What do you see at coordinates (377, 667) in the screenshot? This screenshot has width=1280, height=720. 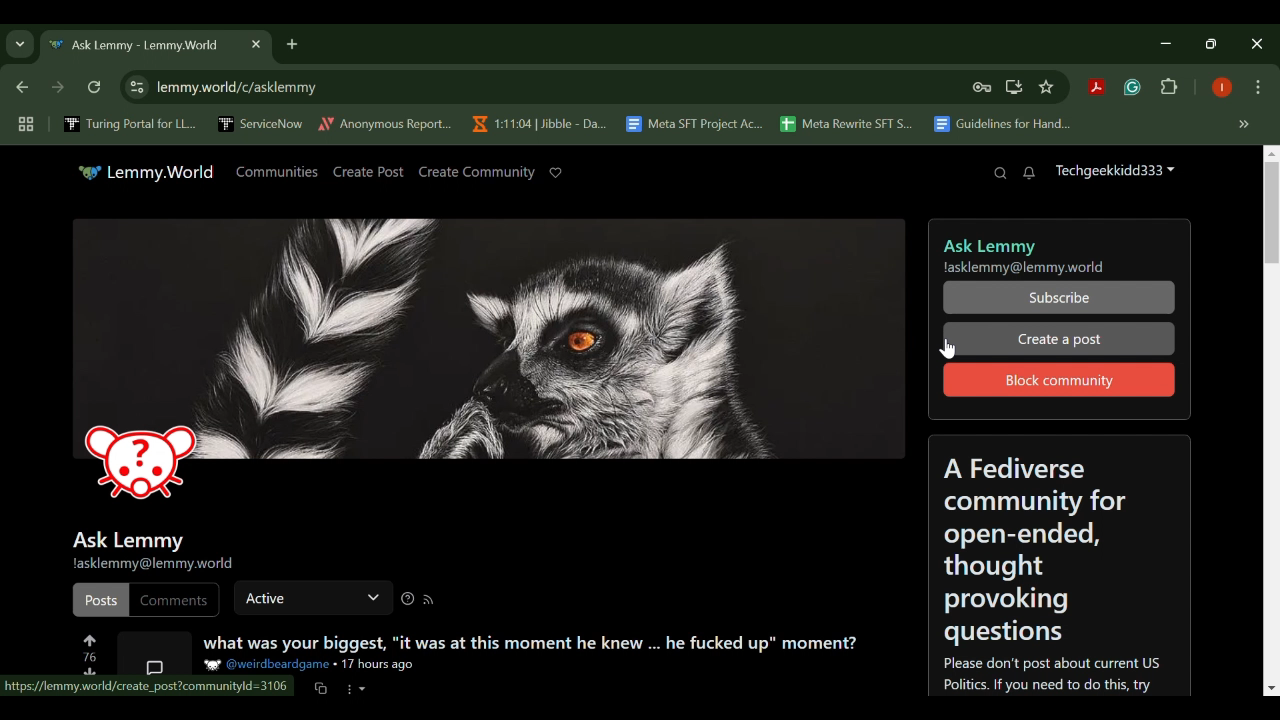 I see `17 hours ago` at bounding box center [377, 667].